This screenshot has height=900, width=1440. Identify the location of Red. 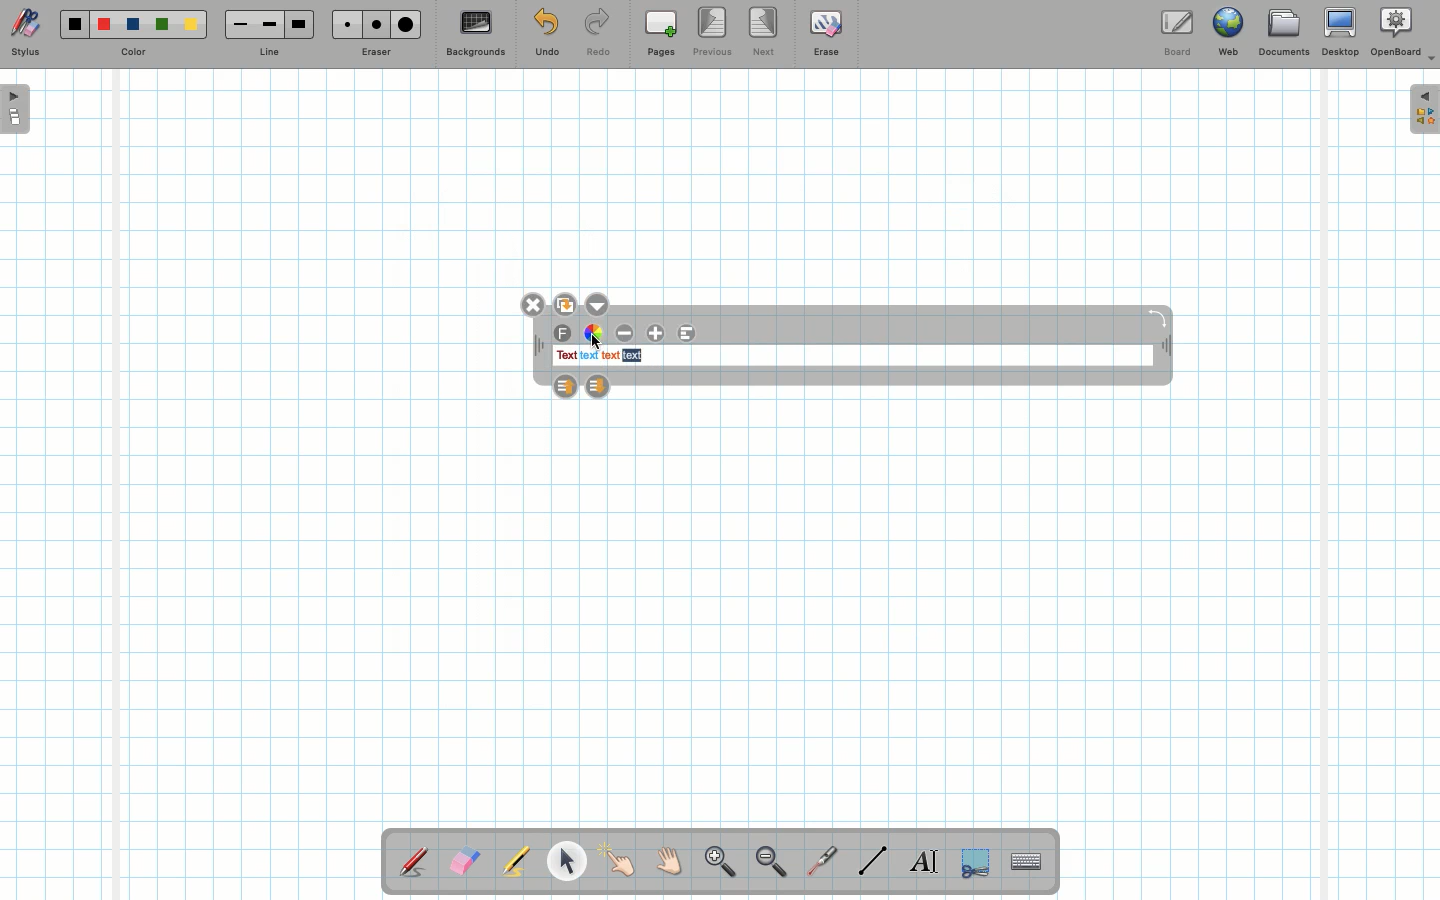
(105, 25).